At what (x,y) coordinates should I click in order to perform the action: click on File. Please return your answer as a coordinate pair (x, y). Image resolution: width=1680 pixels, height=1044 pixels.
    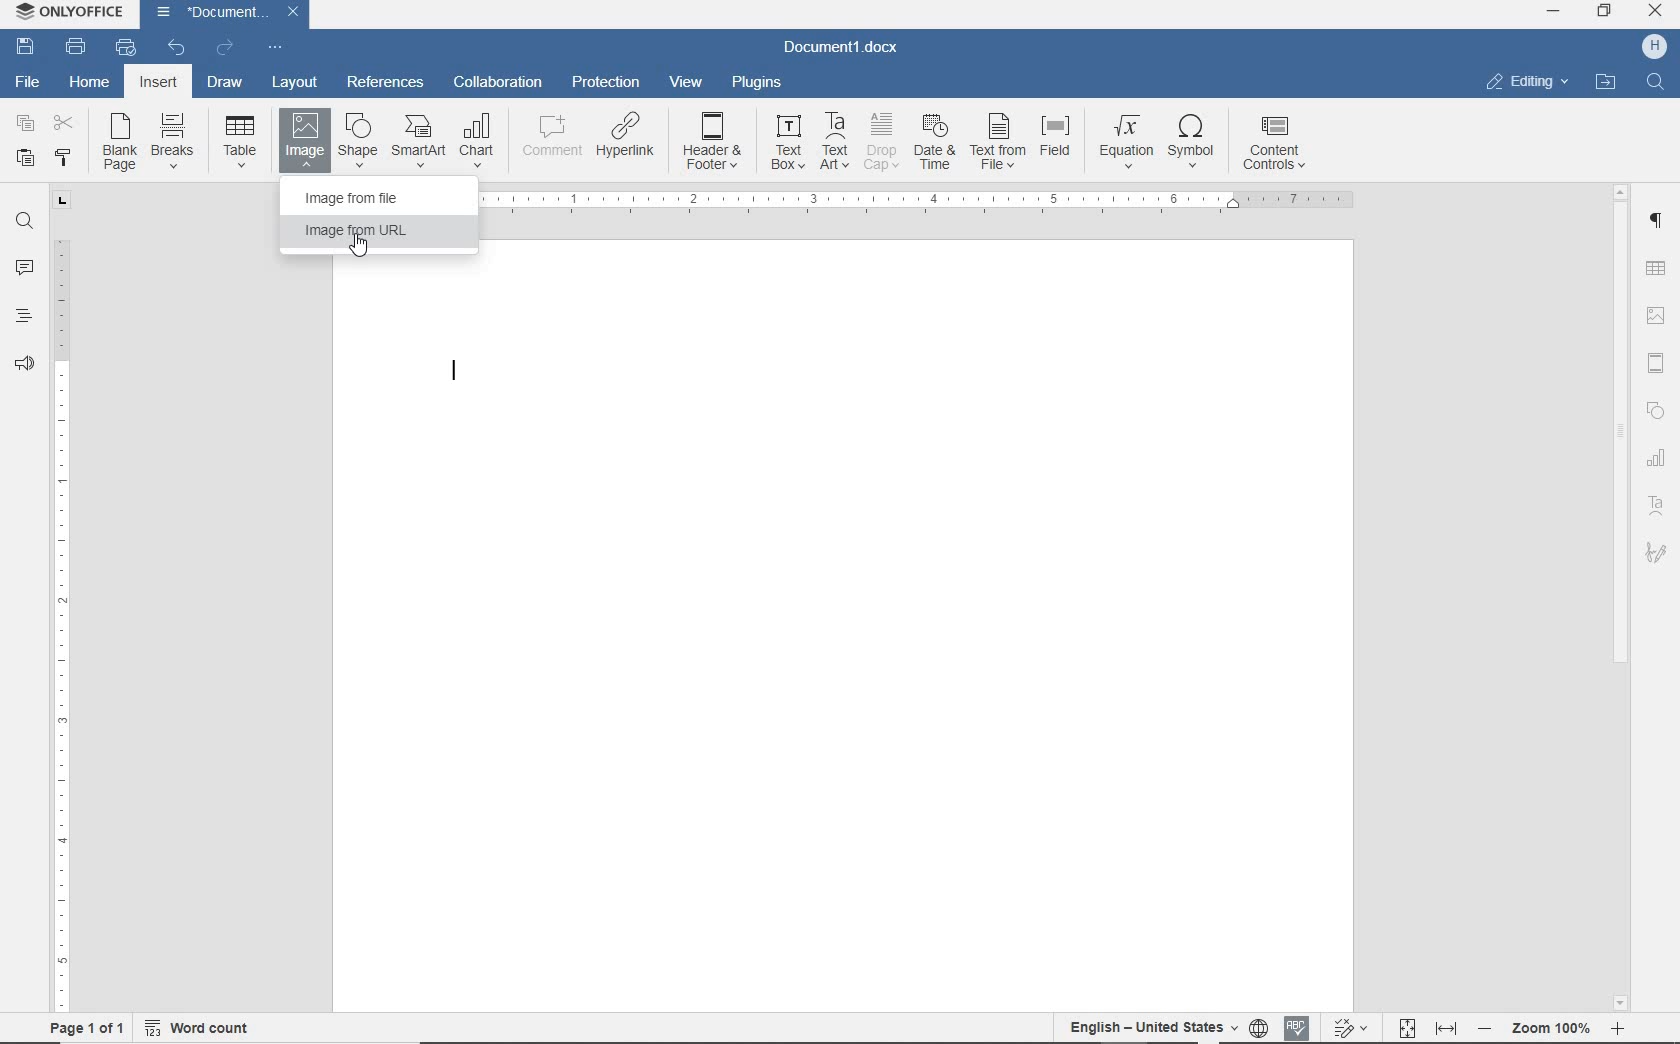
    Looking at the image, I should click on (28, 81).